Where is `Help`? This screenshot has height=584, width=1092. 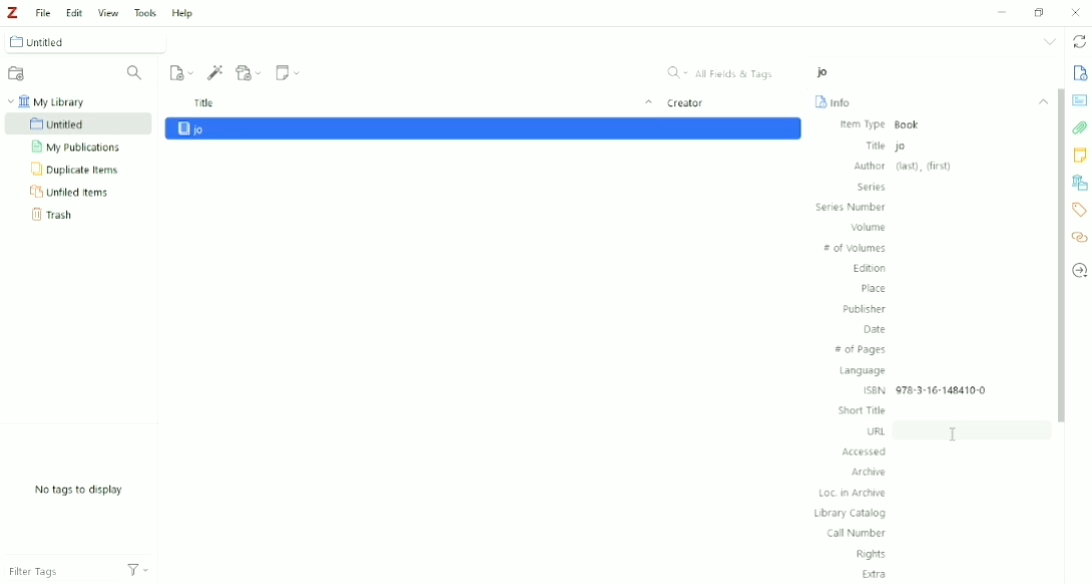 Help is located at coordinates (184, 14).